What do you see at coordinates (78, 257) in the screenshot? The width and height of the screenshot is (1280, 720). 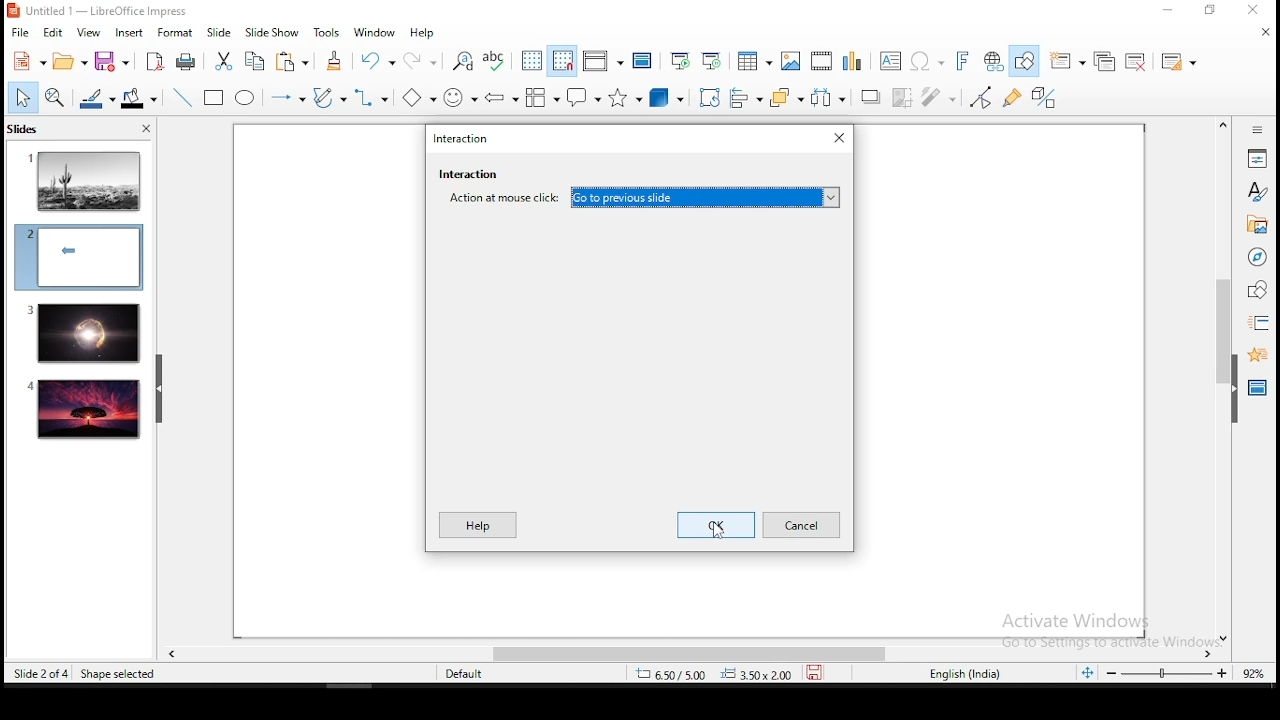 I see `slide 2` at bounding box center [78, 257].